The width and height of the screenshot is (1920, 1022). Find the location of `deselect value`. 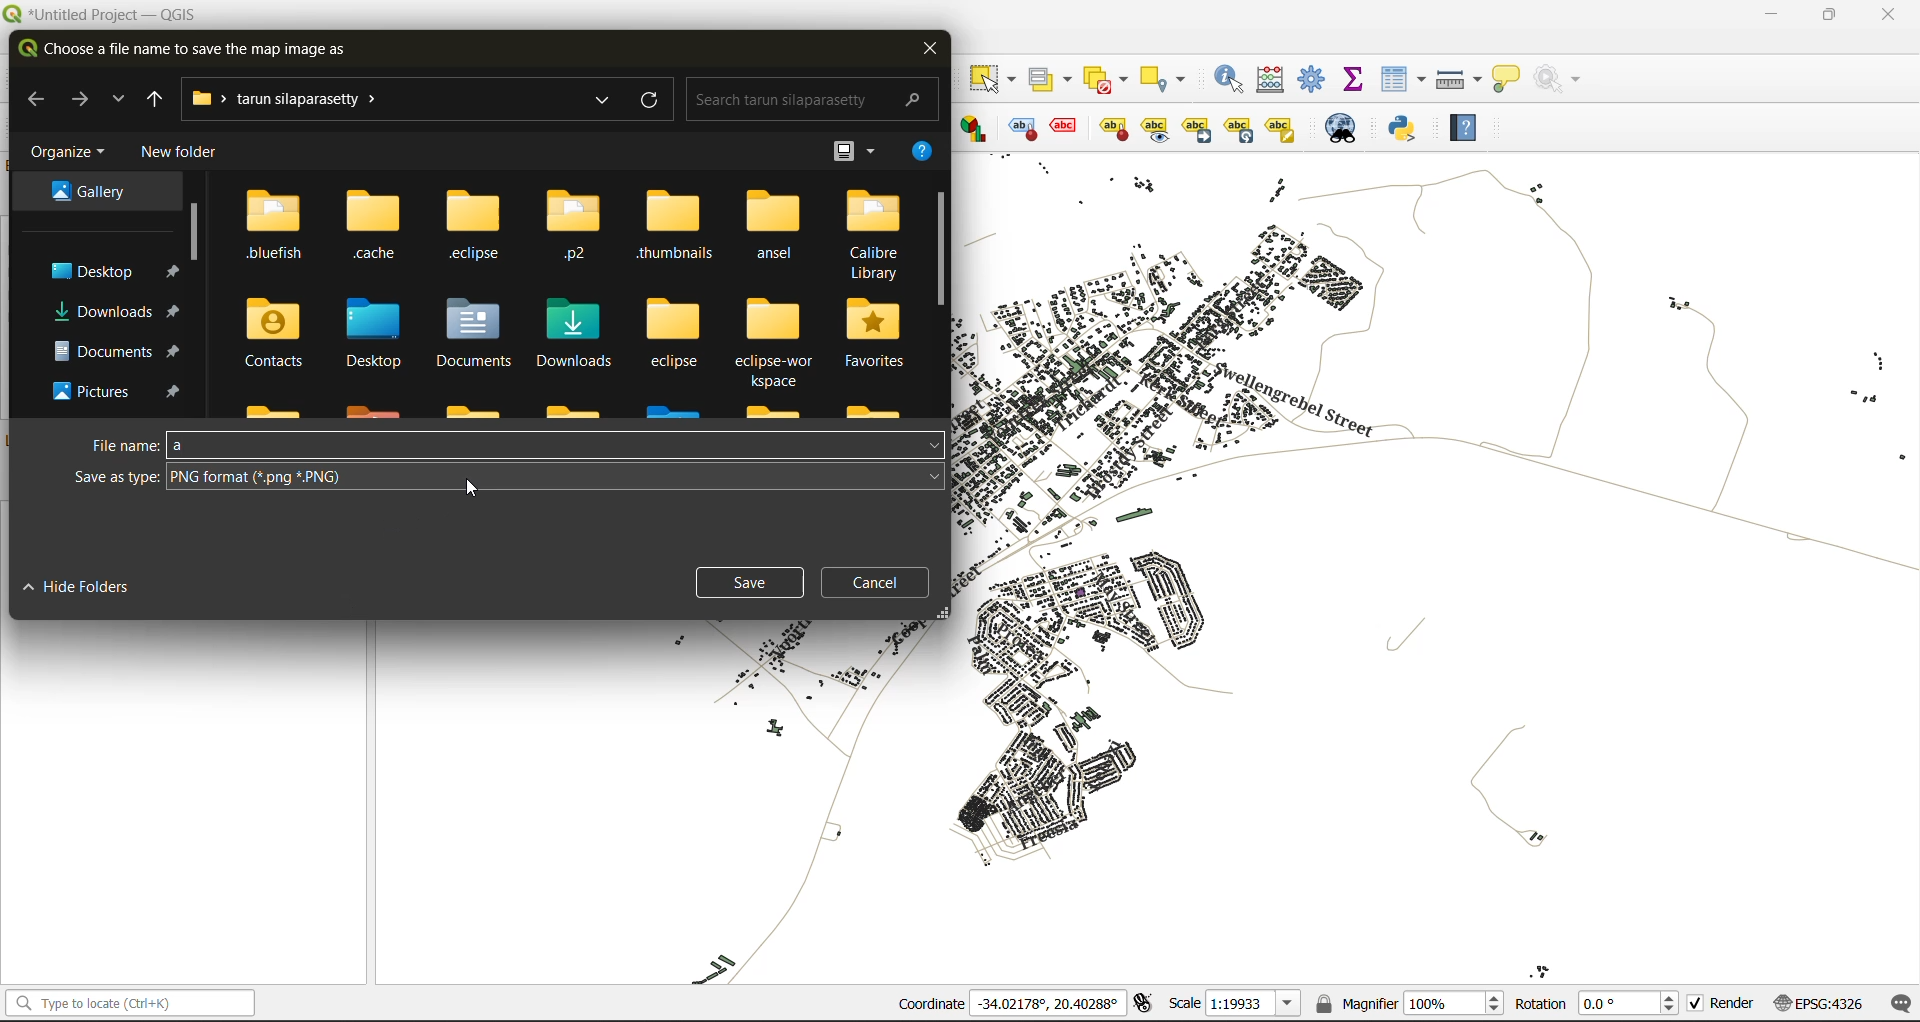

deselect value is located at coordinates (1114, 77).